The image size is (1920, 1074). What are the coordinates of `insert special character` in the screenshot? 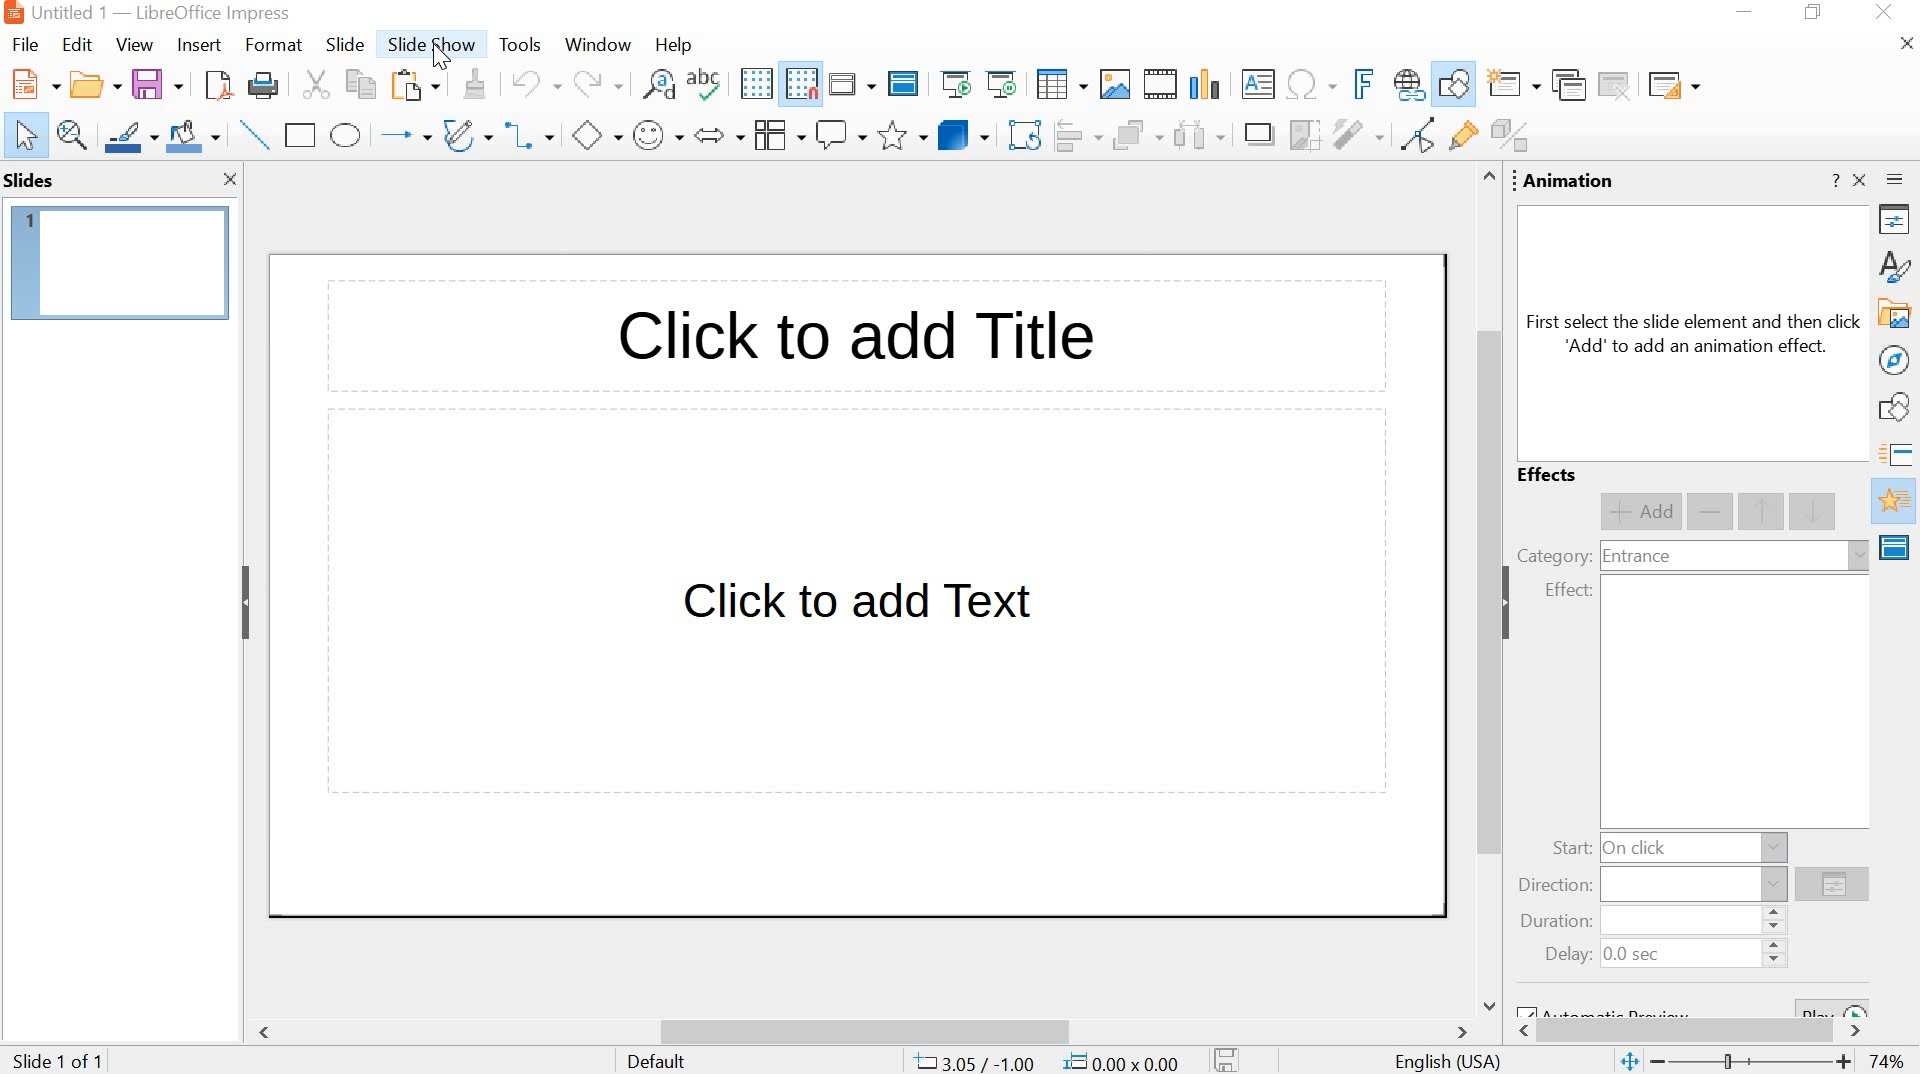 It's located at (1309, 84).